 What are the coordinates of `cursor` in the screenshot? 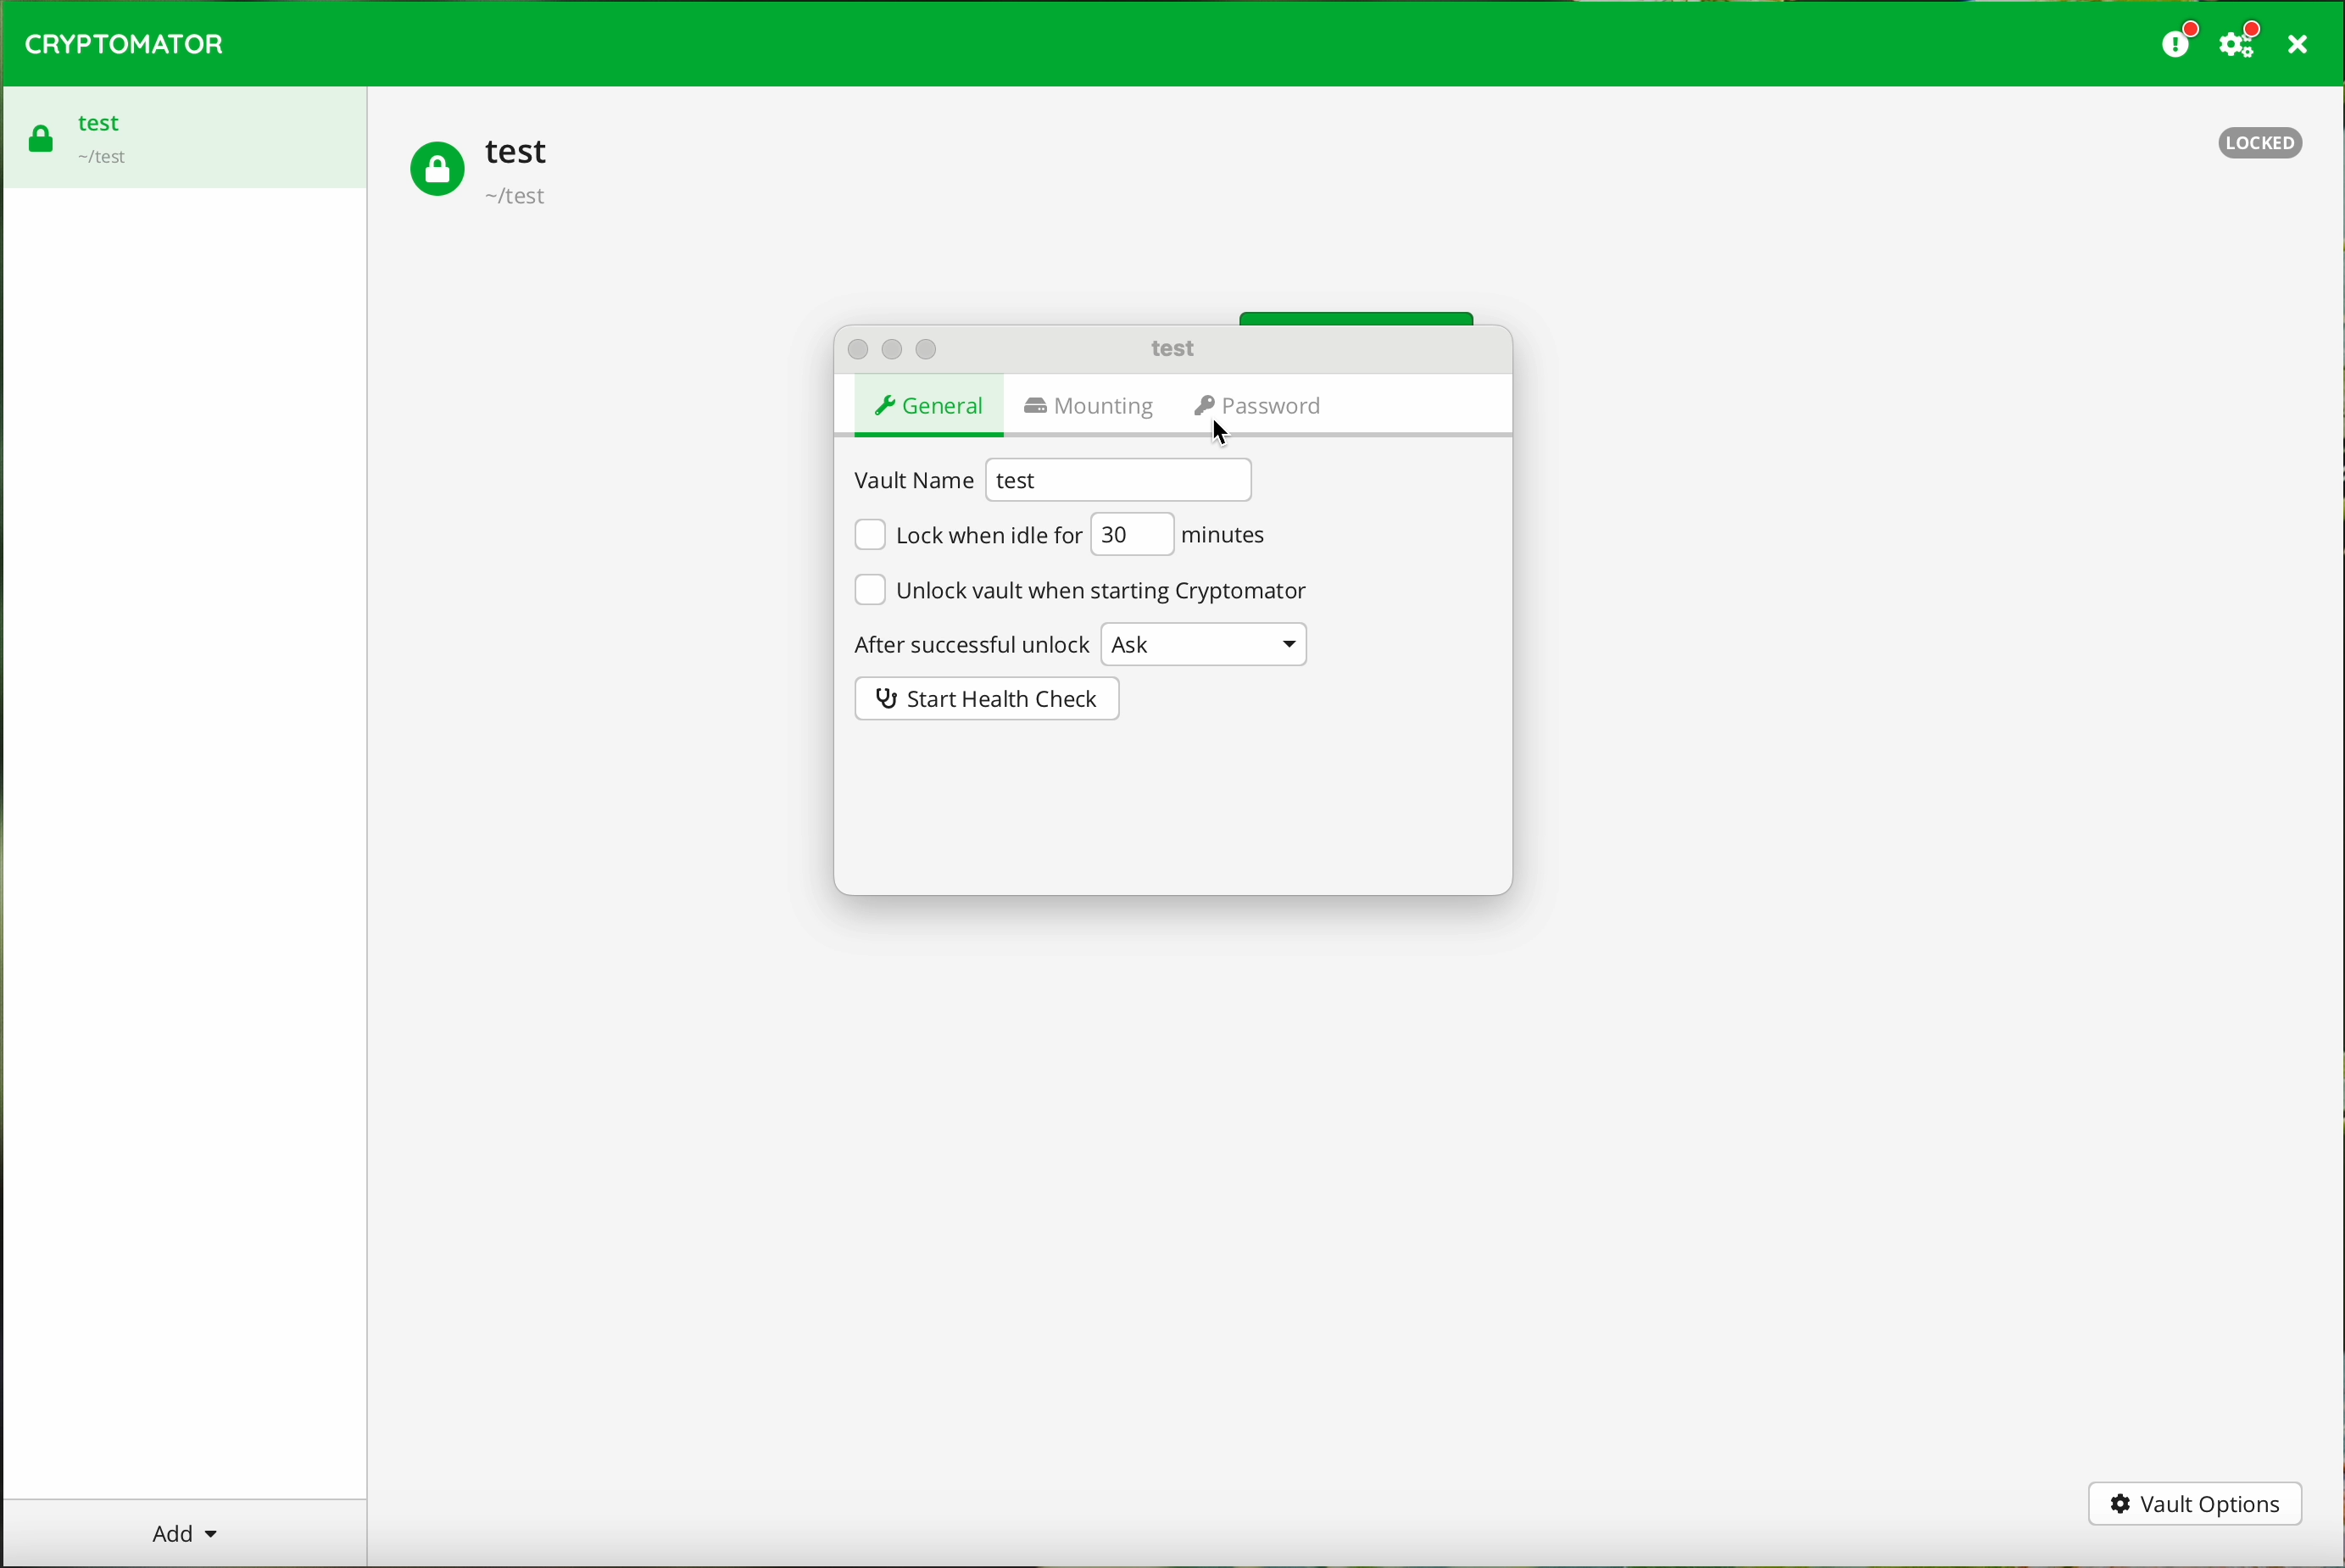 It's located at (1229, 431).